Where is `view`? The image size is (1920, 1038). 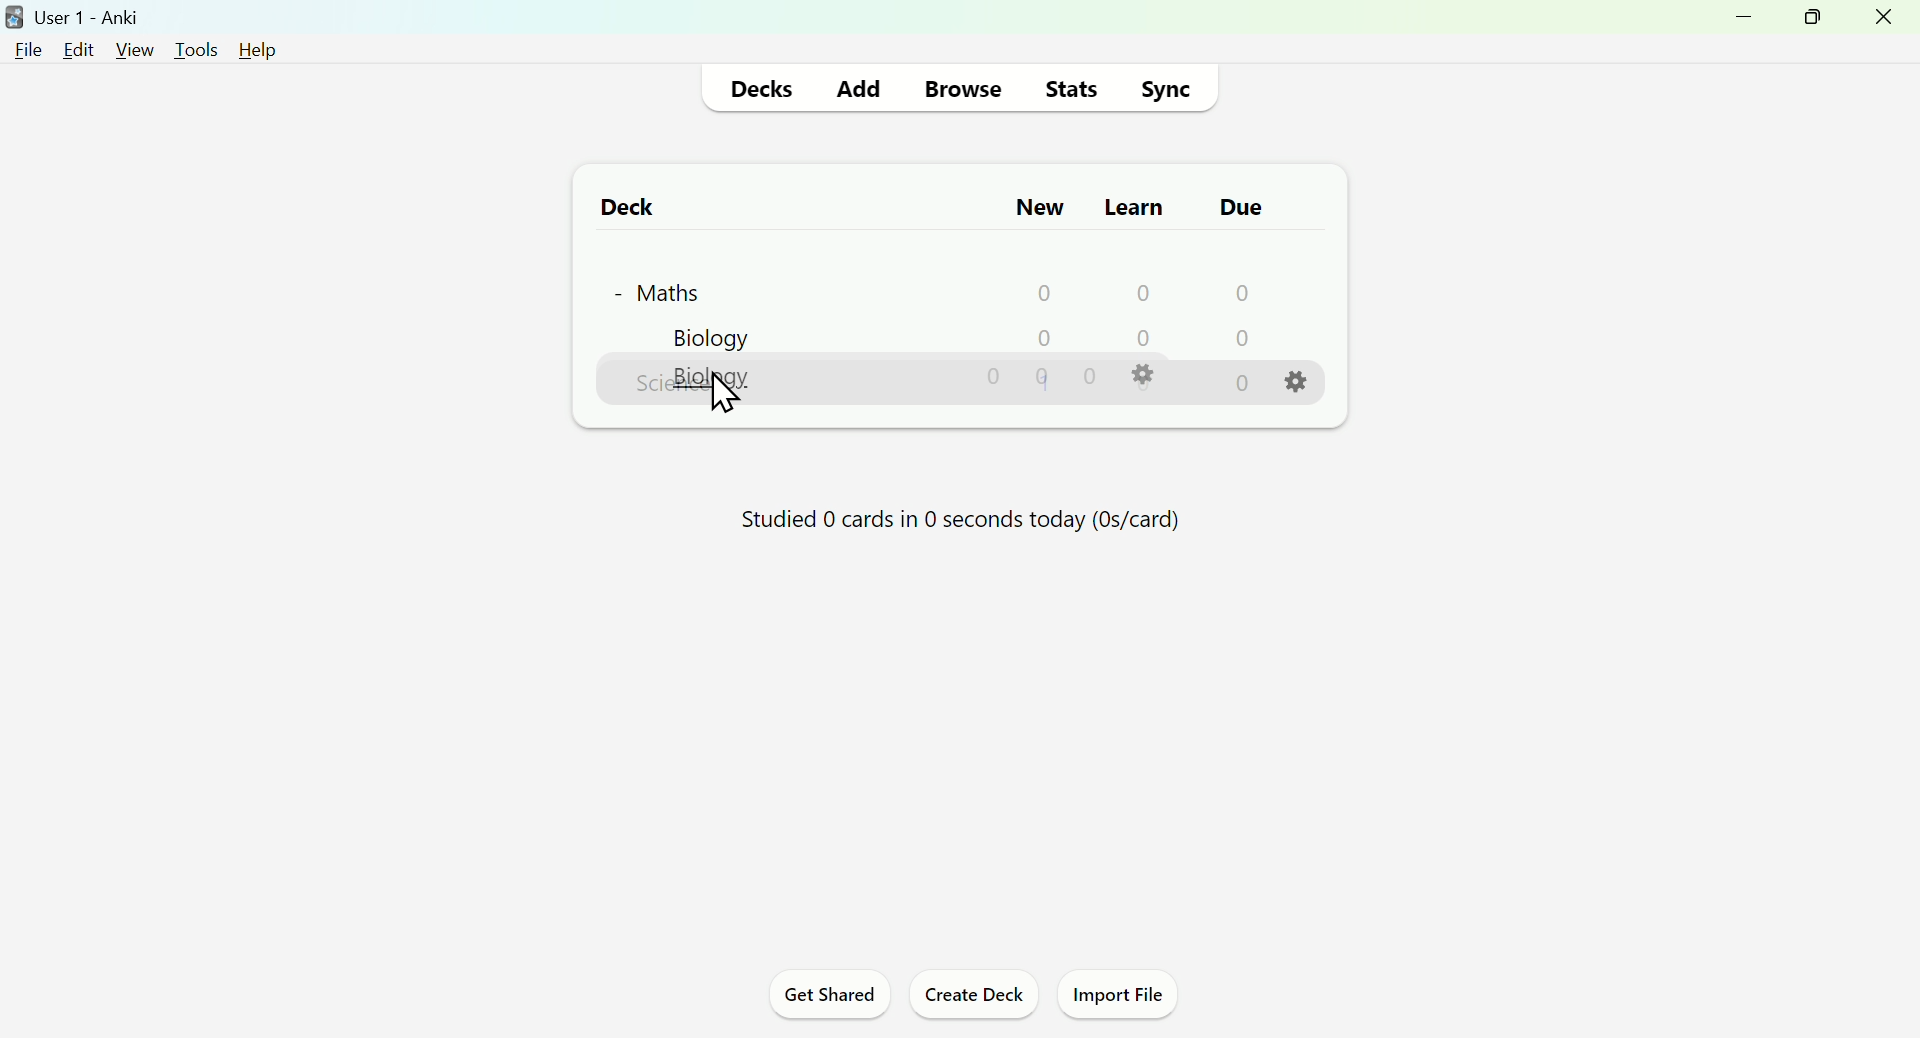 view is located at coordinates (133, 50).